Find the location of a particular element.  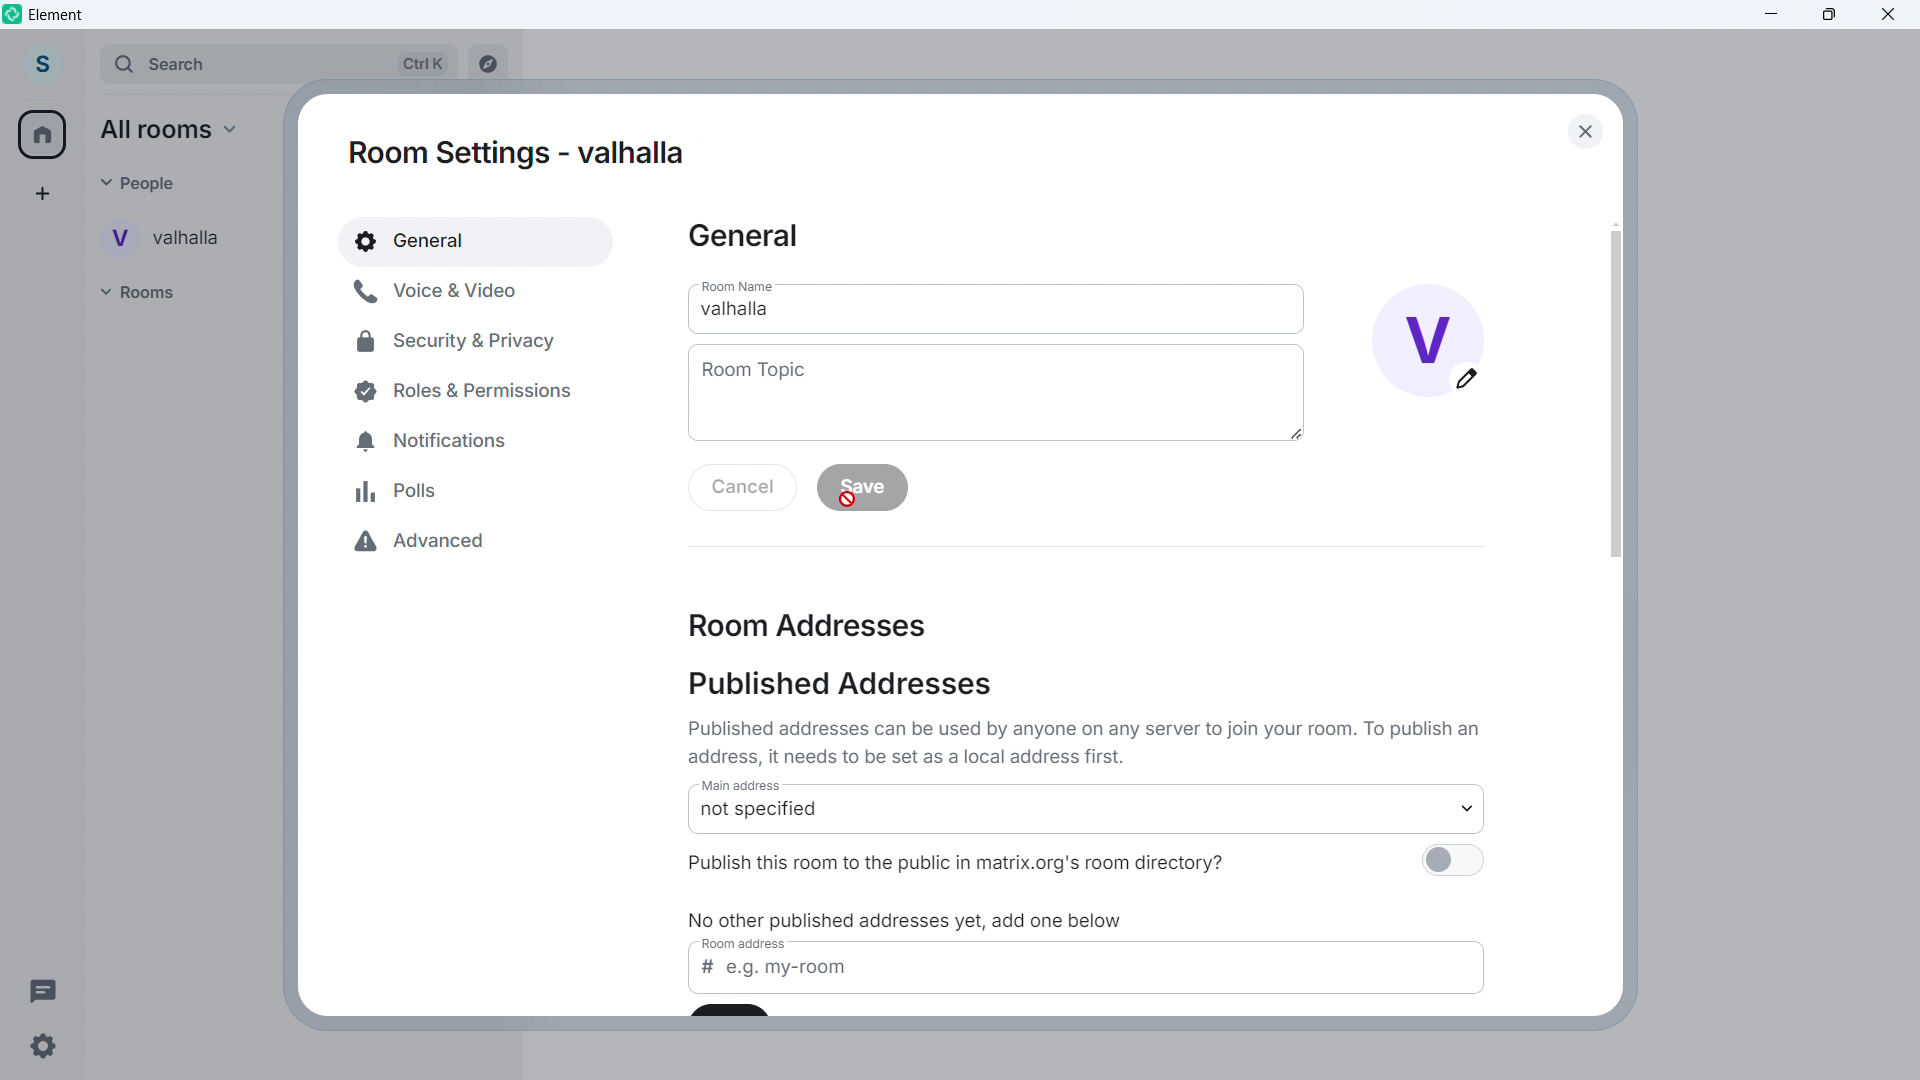

Room address  is located at coordinates (808, 624).